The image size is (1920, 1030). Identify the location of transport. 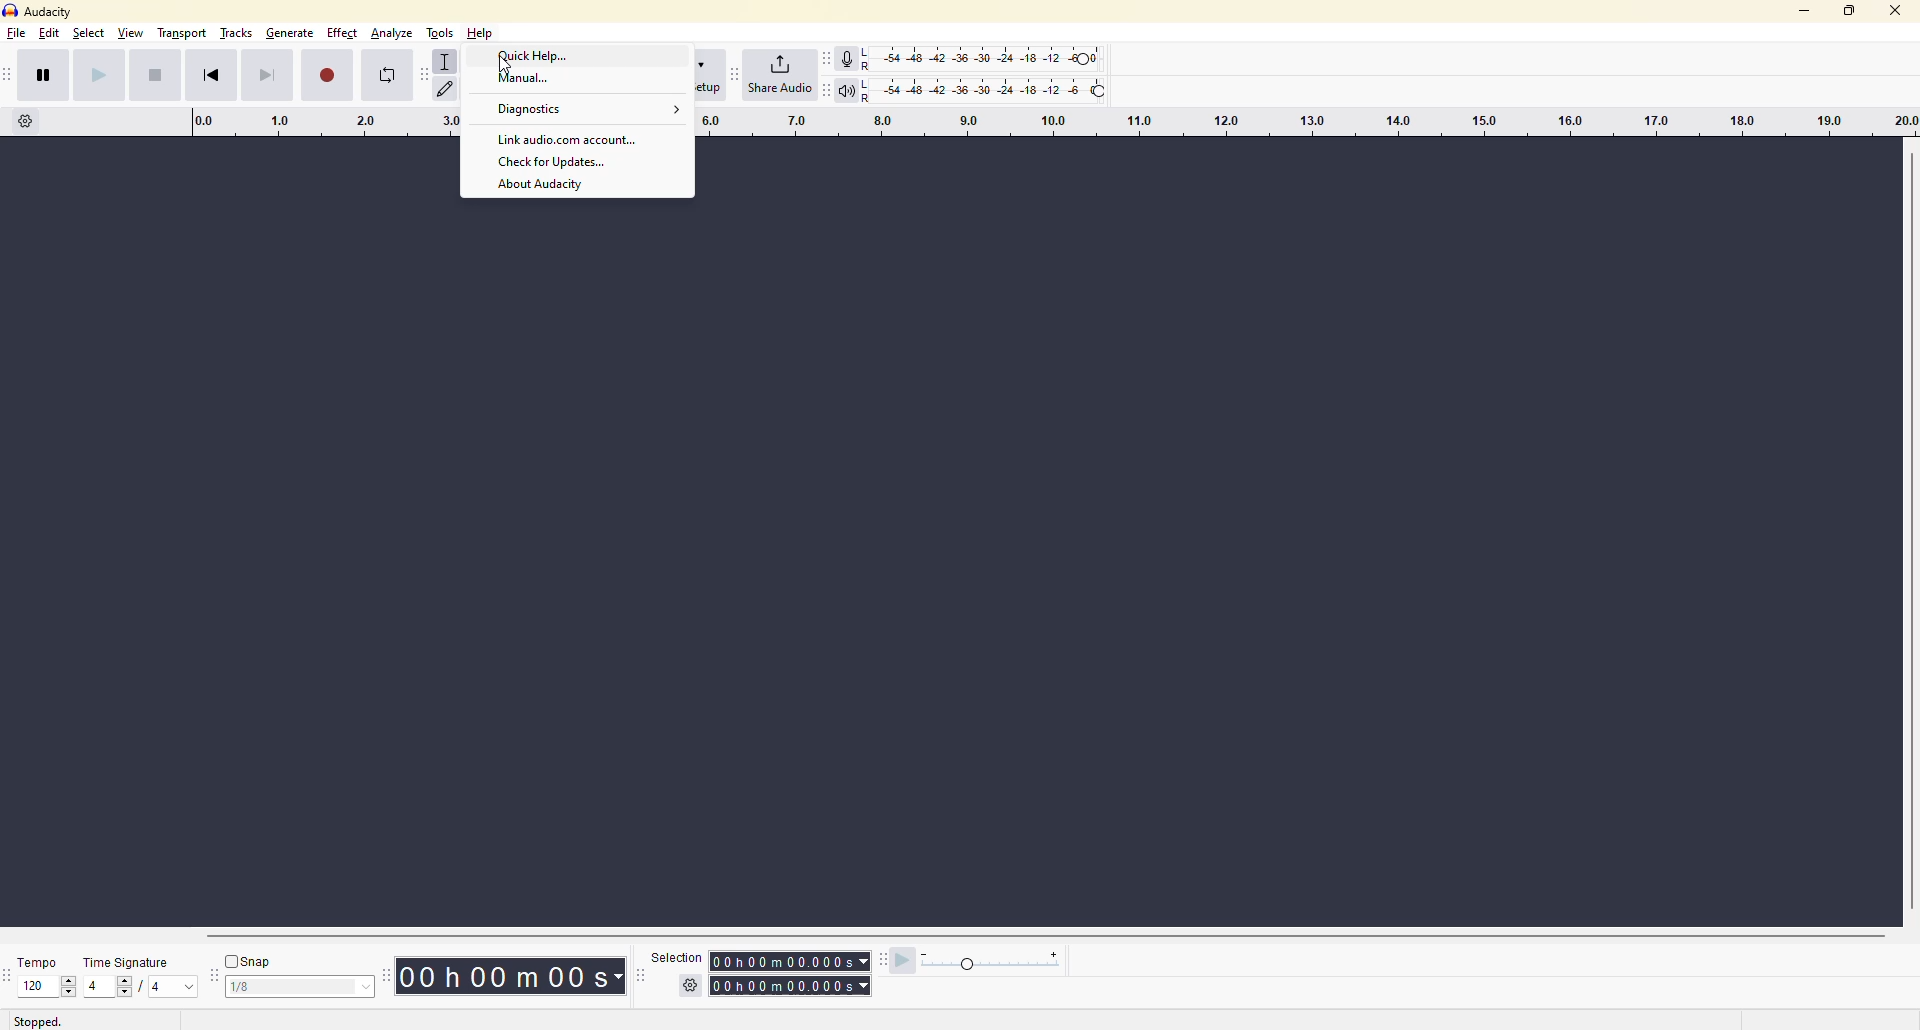
(186, 37).